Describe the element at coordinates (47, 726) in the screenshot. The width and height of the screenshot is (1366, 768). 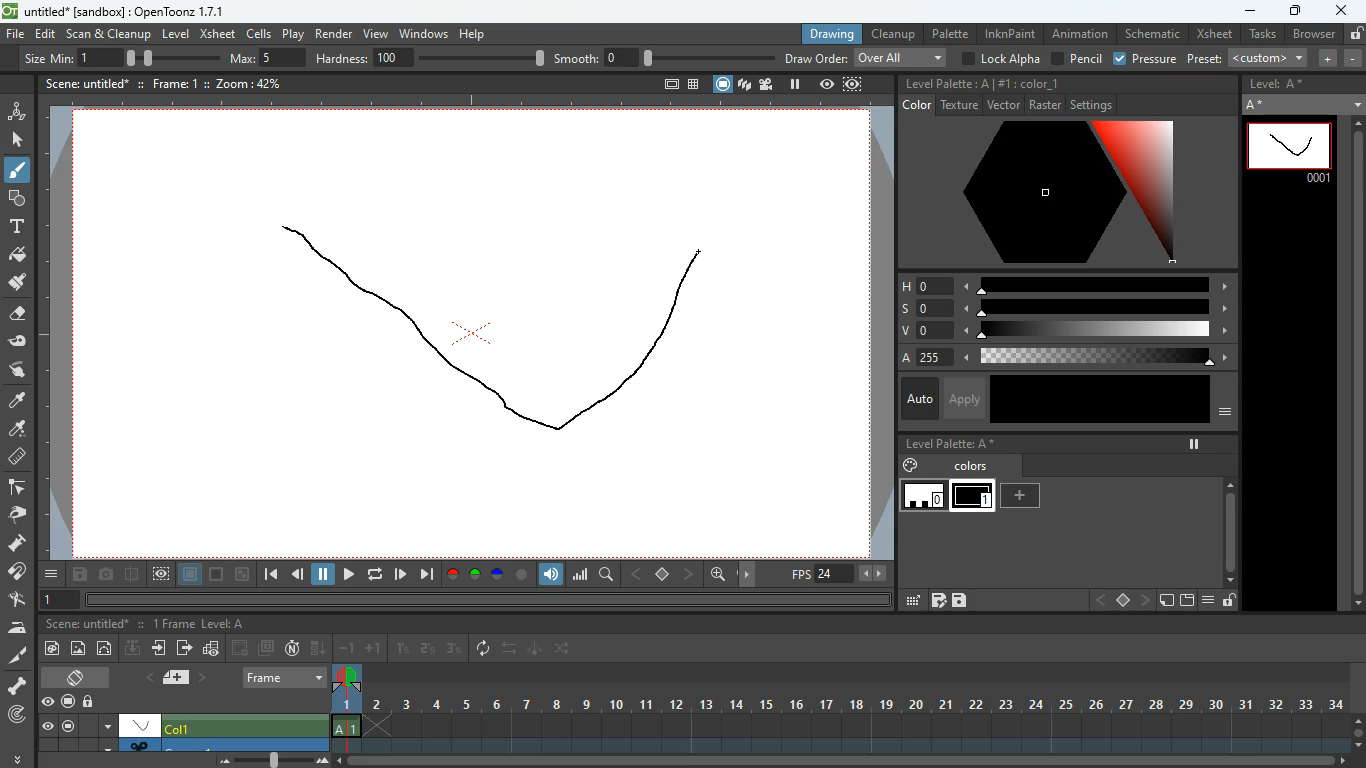
I see `view` at that location.